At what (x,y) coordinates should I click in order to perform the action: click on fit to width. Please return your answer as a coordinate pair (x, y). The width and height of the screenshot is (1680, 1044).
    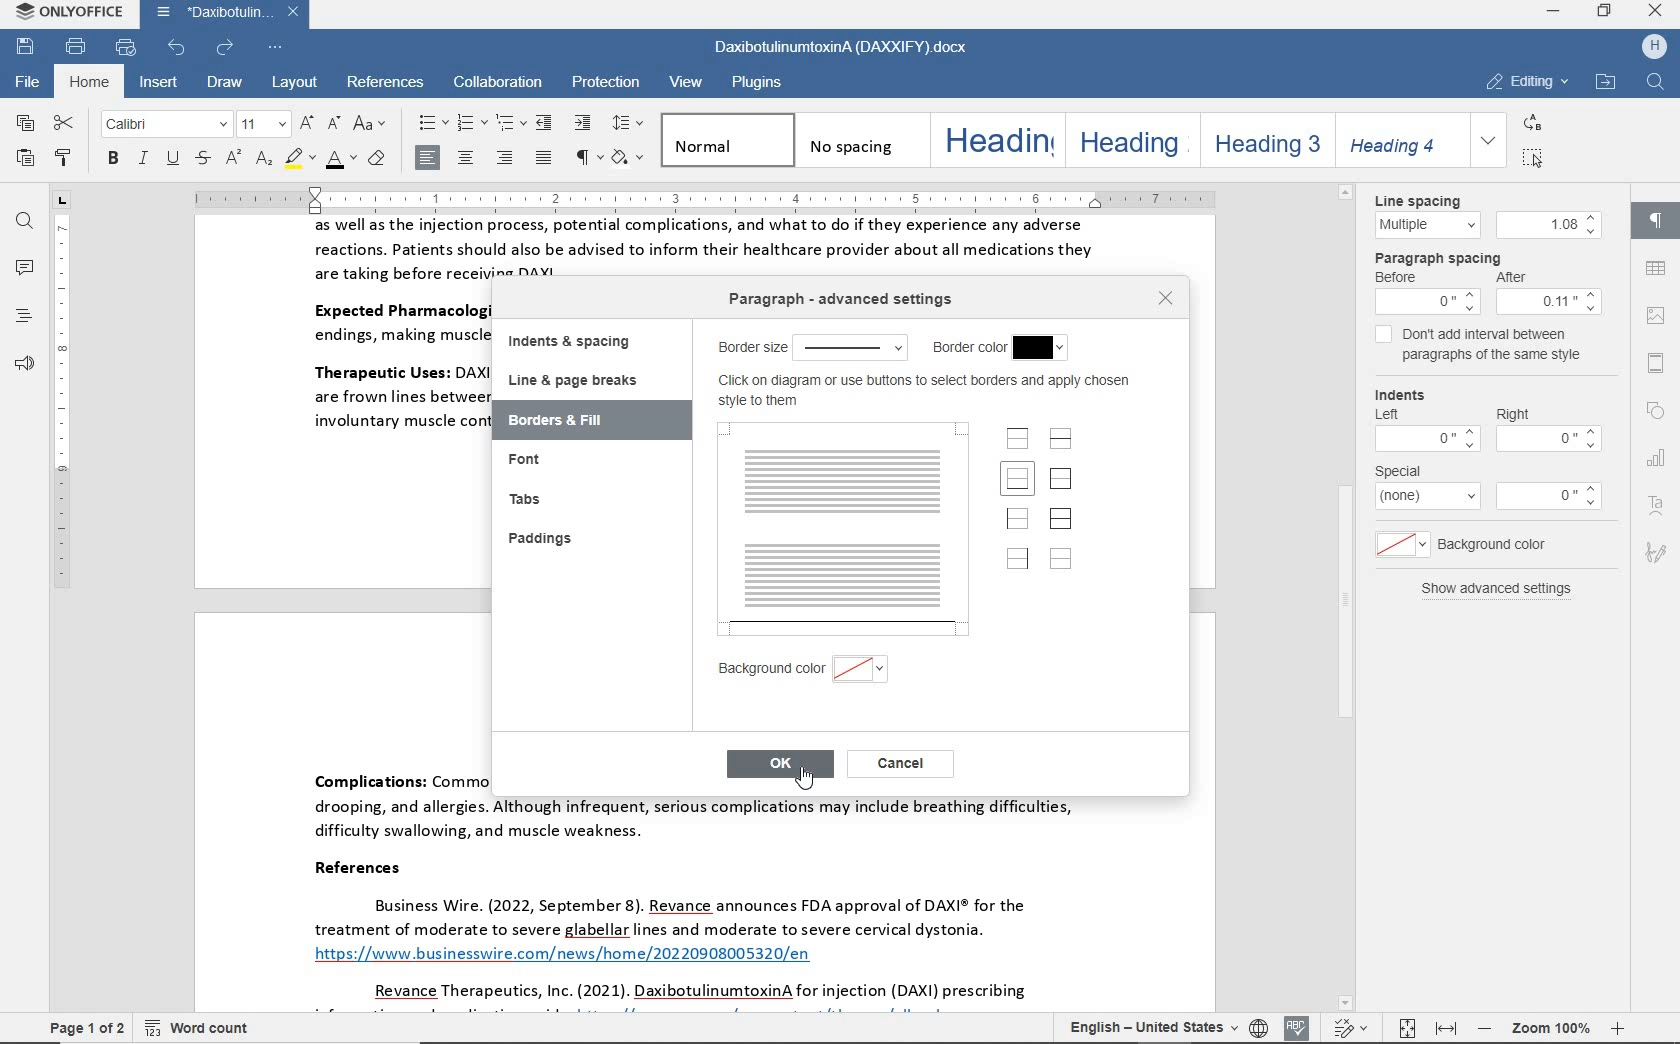
    Looking at the image, I should click on (1444, 1030).